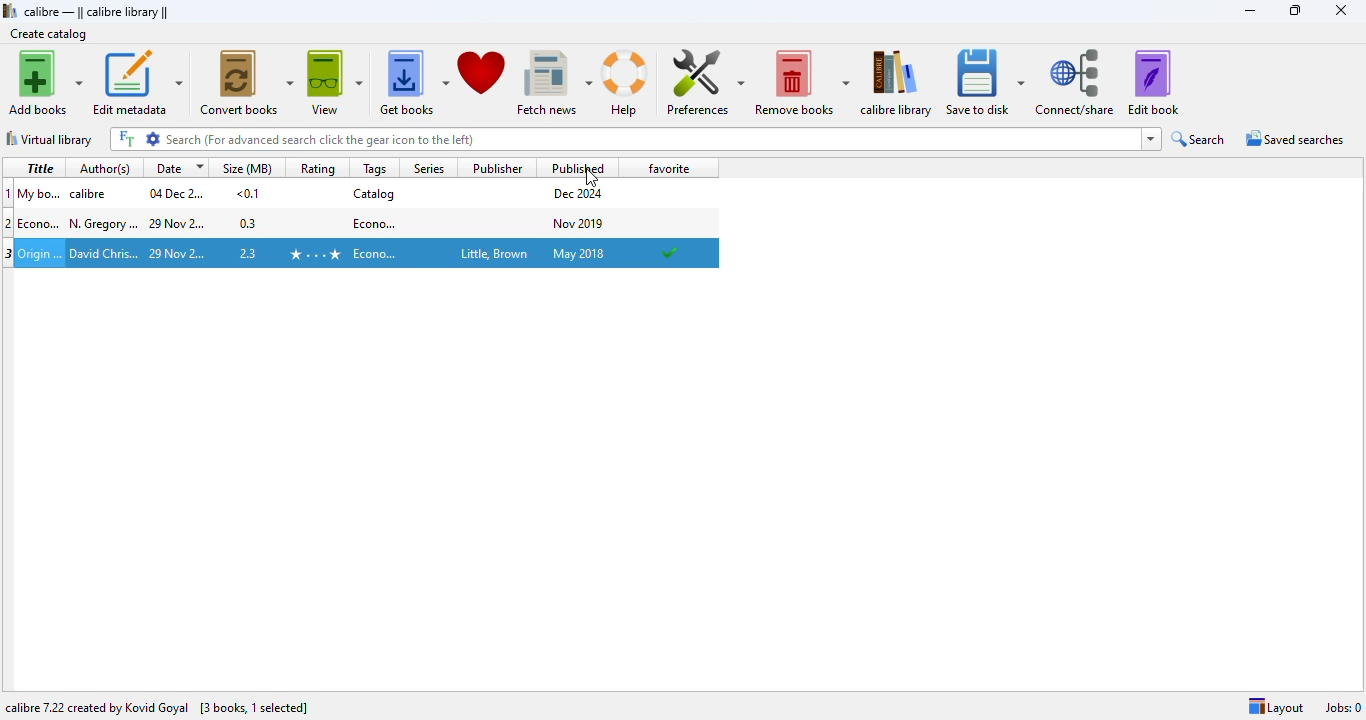 Image resolution: width=1366 pixels, height=720 pixels. What do you see at coordinates (1074, 82) in the screenshot?
I see `connect/share` at bounding box center [1074, 82].